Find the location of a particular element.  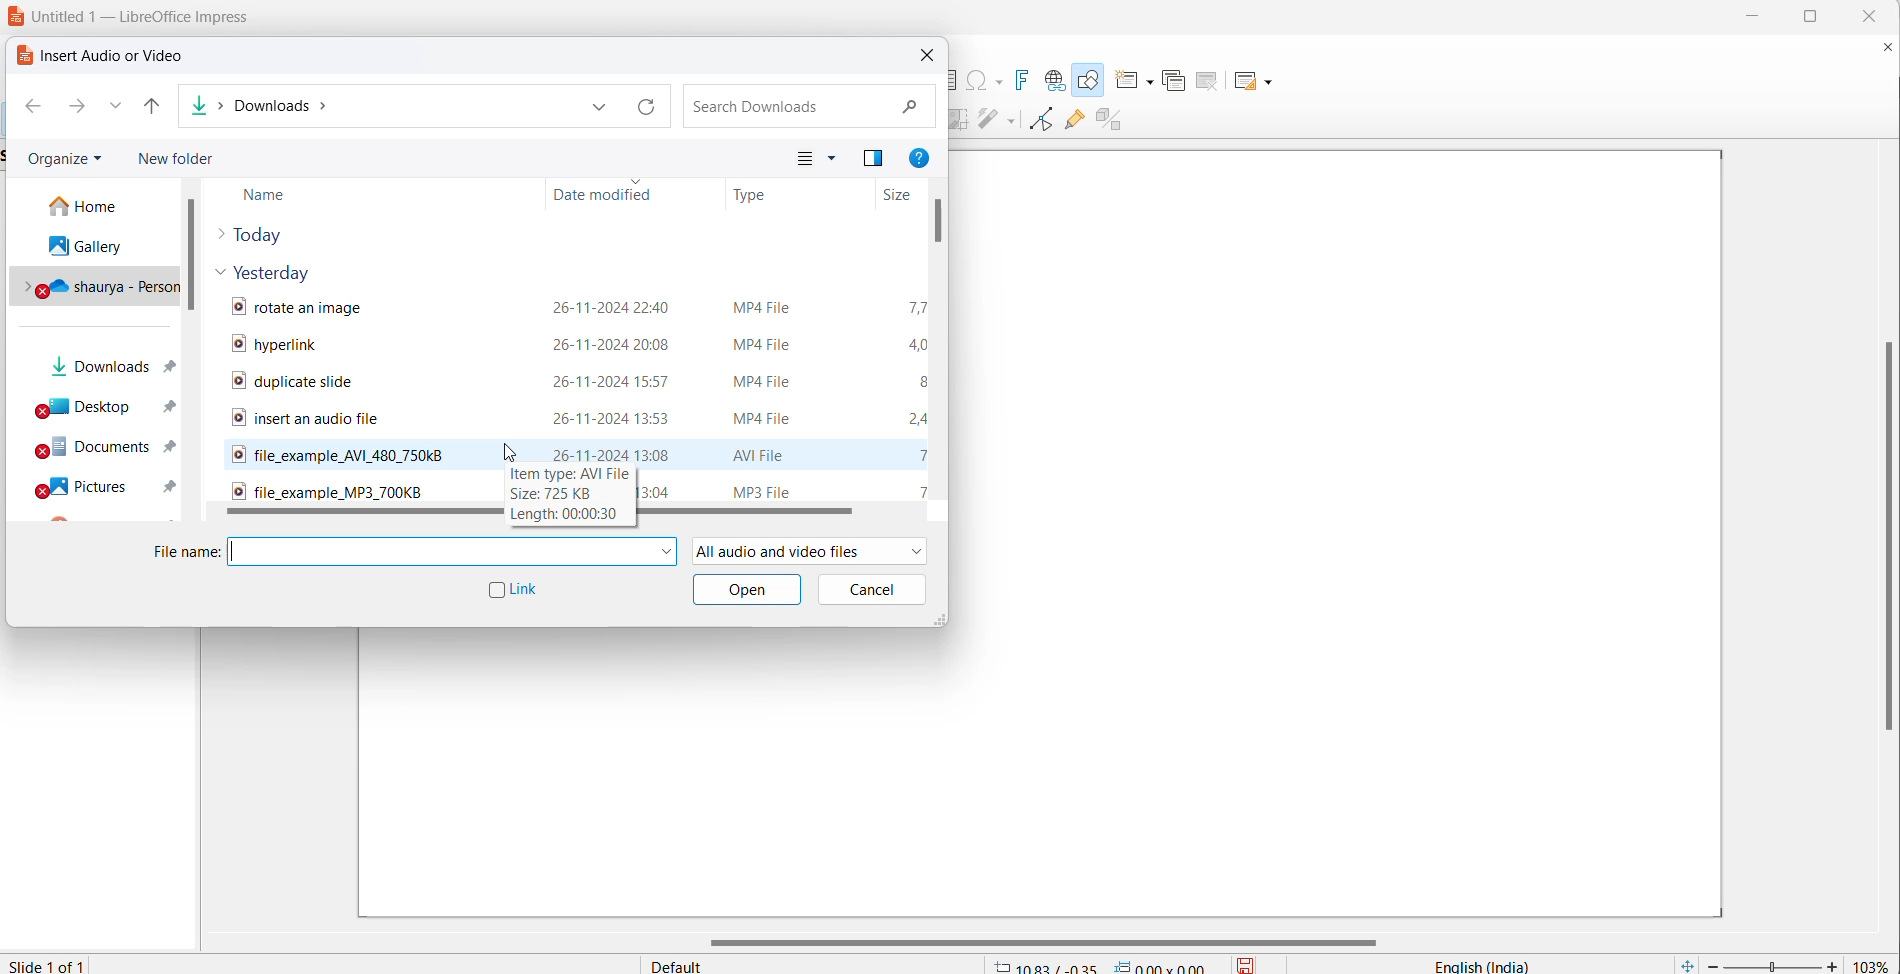

dialog box title is located at coordinates (108, 54).